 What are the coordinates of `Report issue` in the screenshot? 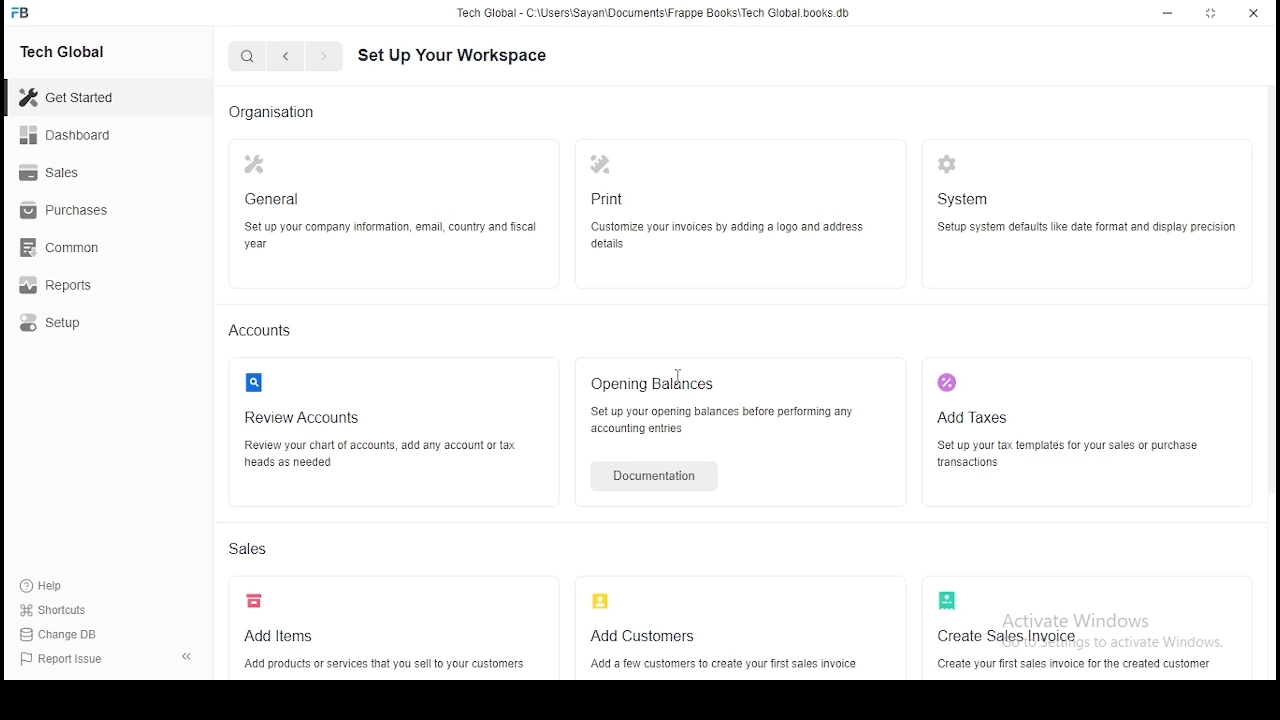 It's located at (78, 661).